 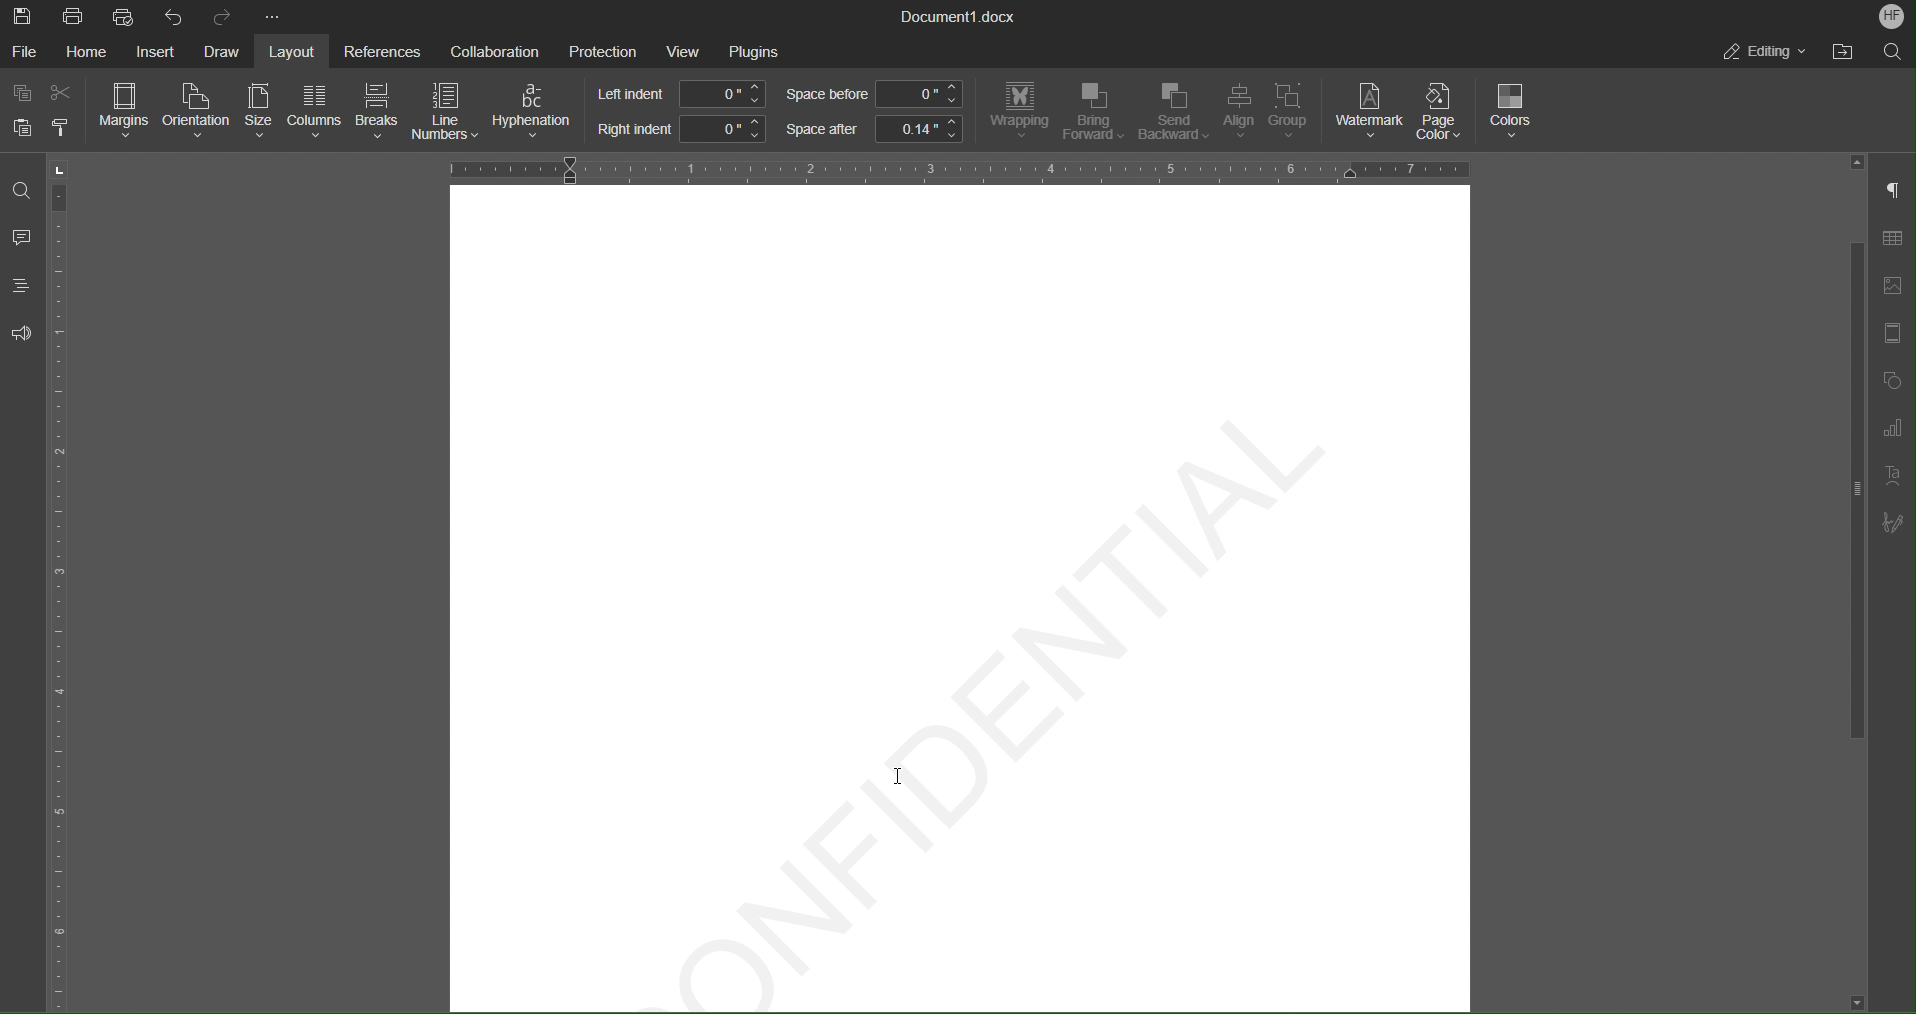 I want to click on Align, so click(x=1237, y=113).